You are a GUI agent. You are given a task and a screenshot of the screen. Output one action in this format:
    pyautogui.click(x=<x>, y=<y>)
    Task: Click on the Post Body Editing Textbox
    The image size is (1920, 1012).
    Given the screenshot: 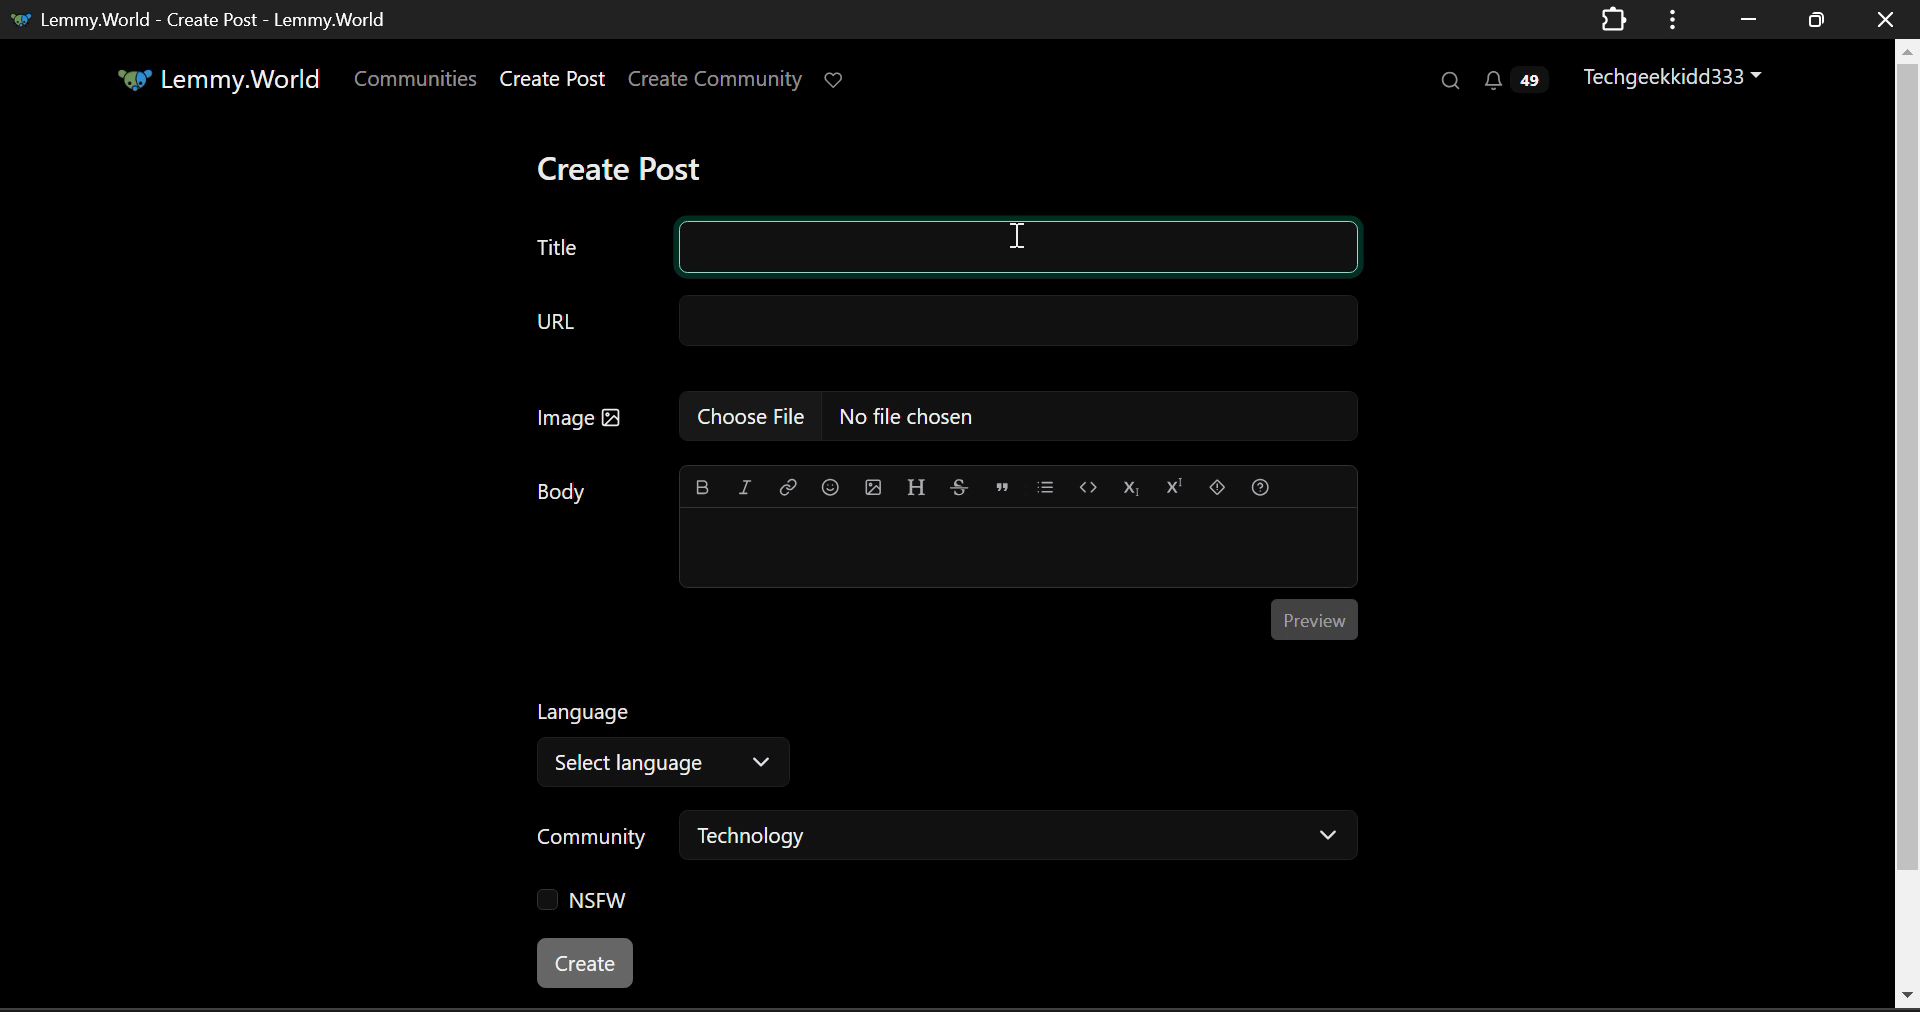 What is the action you would take?
    pyautogui.click(x=1016, y=550)
    